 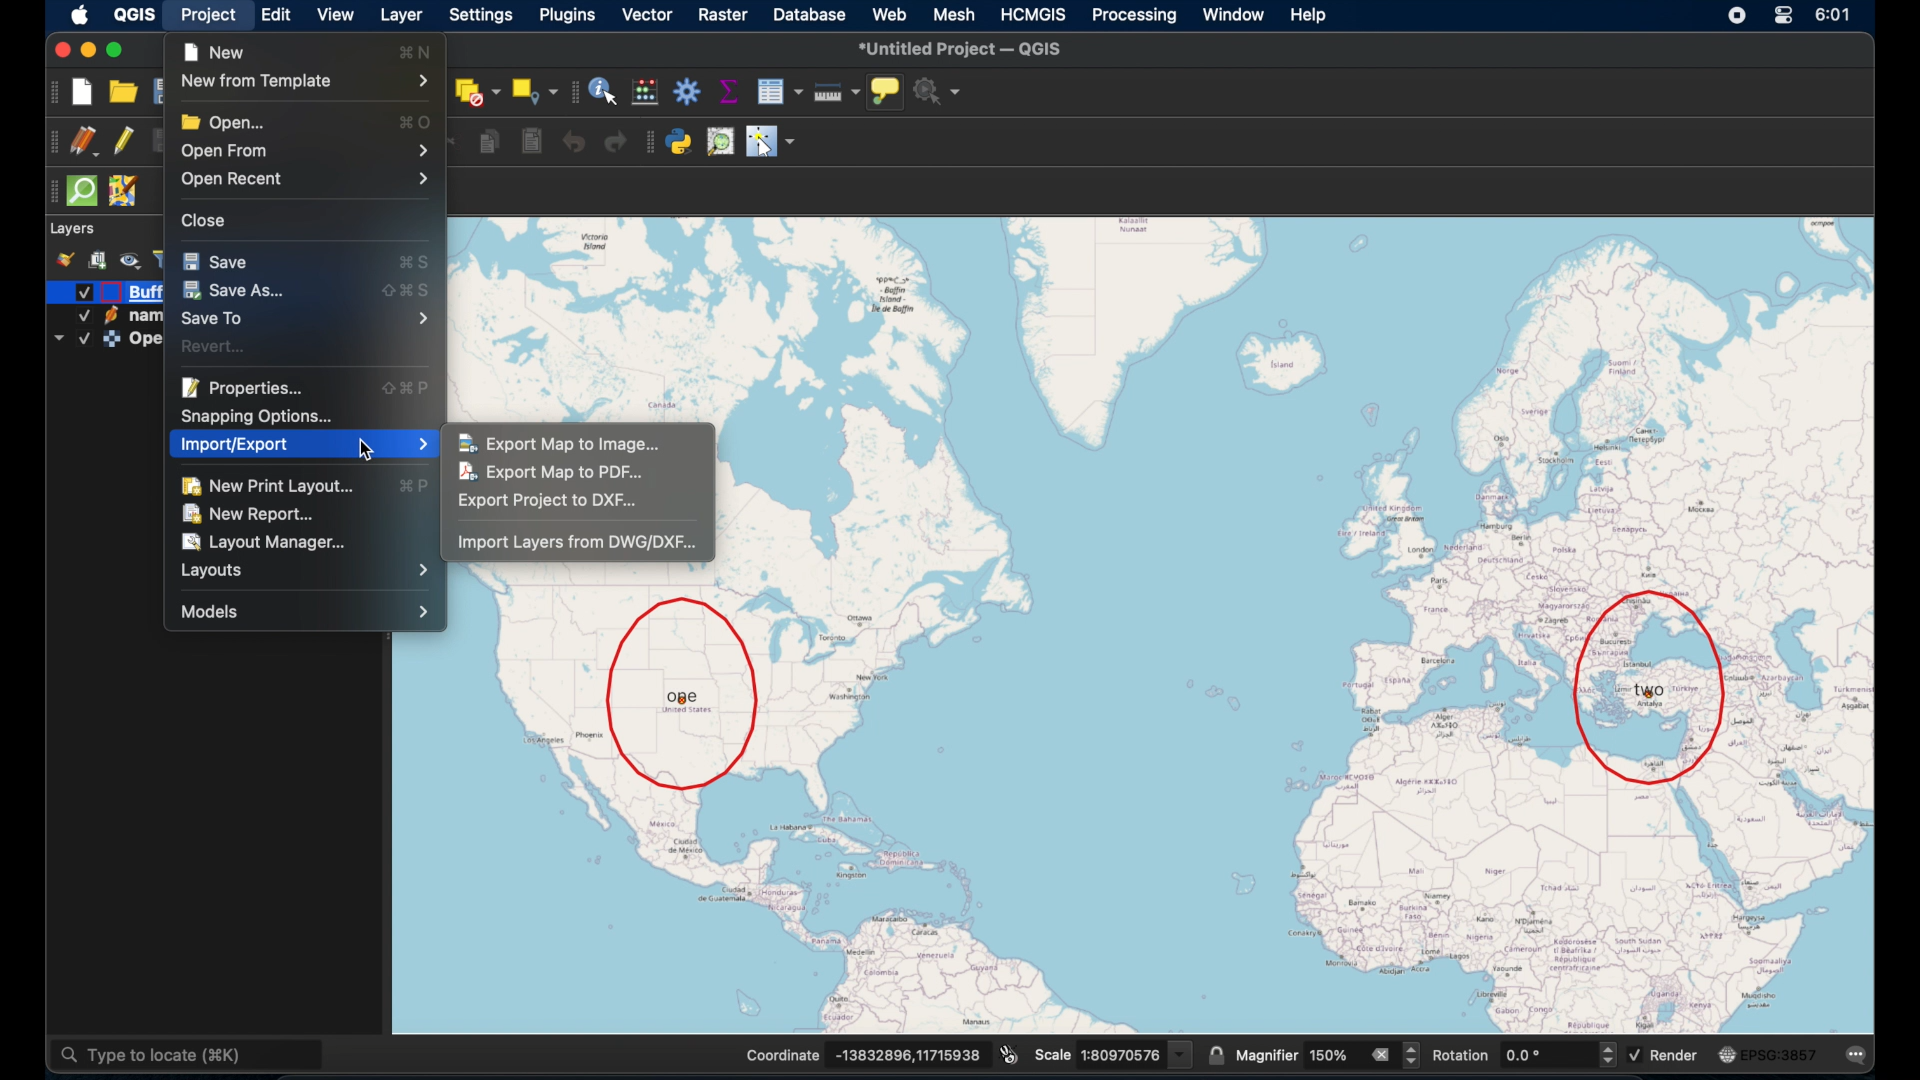 What do you see at coordinates (1036, 14) in the screenshot?
I see `HCMGIS` at bounding box center [1036, 14].